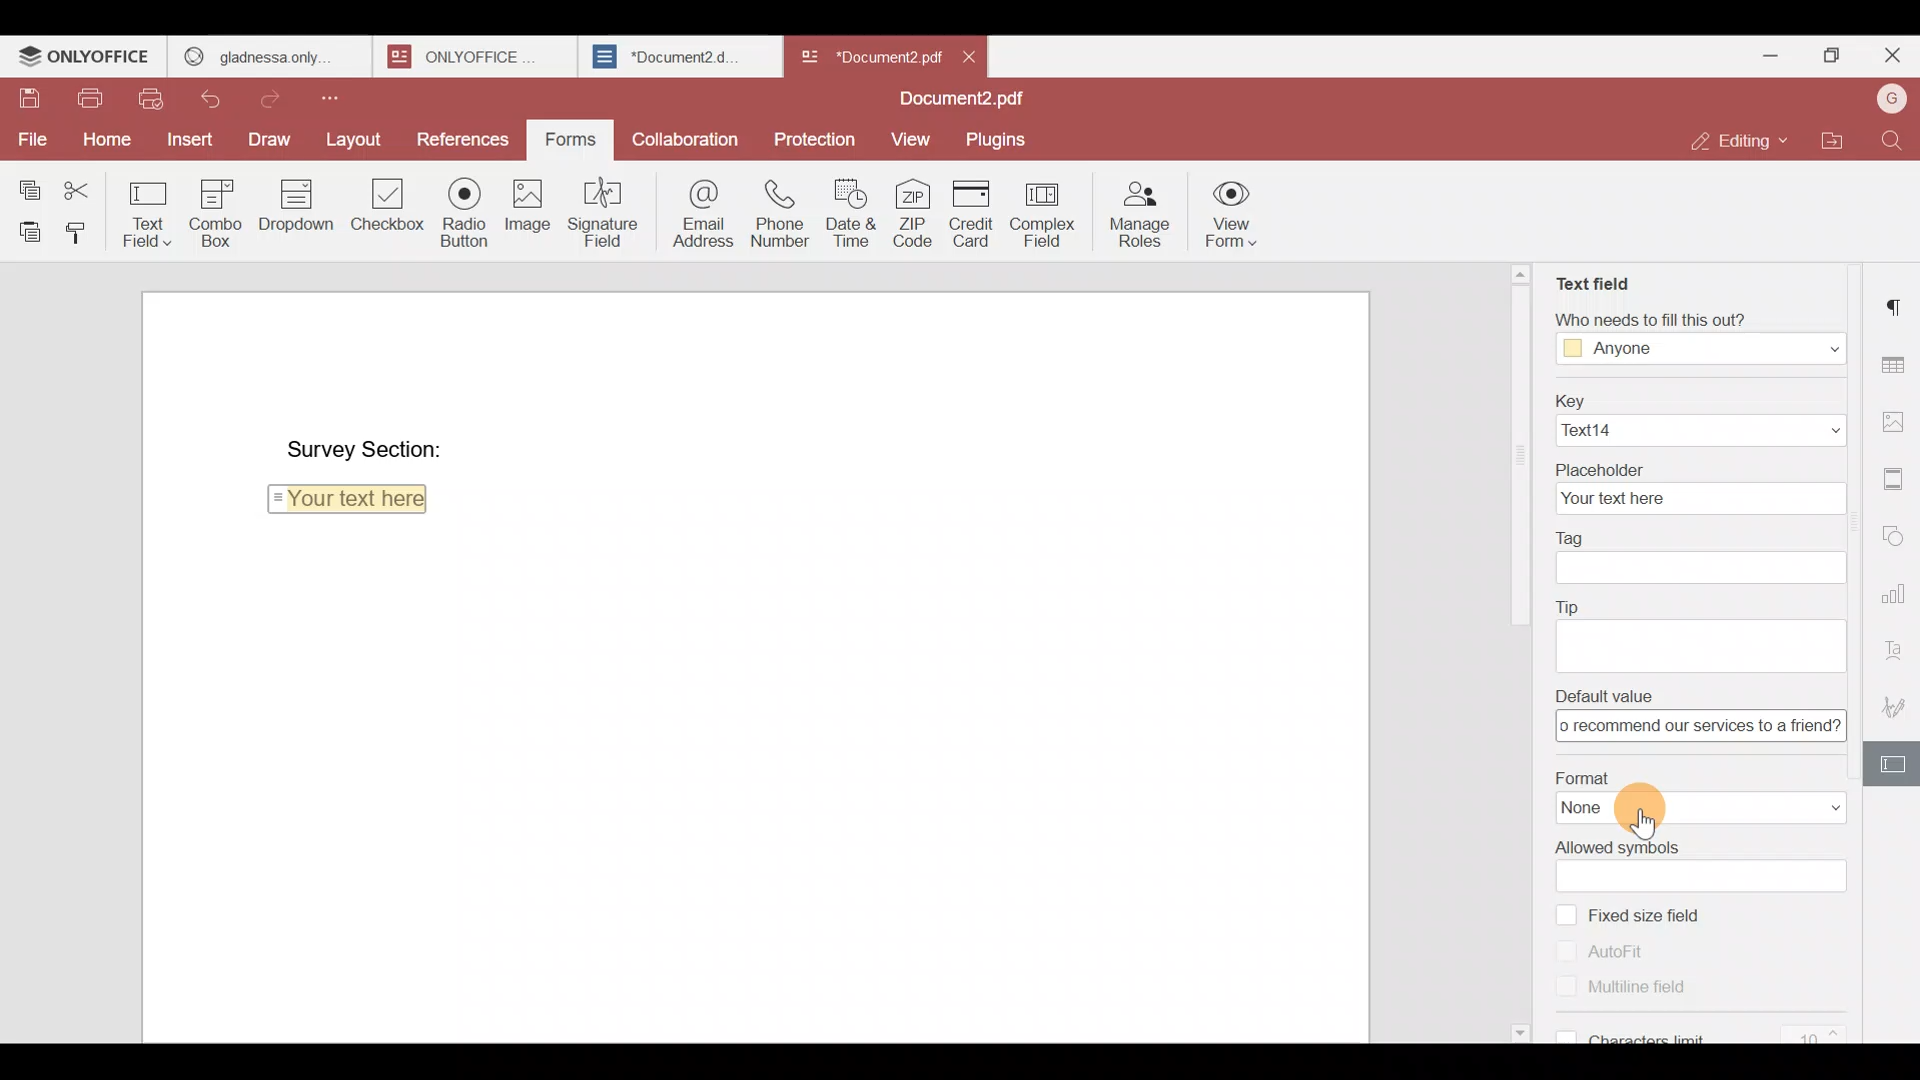  What do you see at coordinates (526, 209) in the screenshot?
I see `Image` at bounding box center [526, 209].